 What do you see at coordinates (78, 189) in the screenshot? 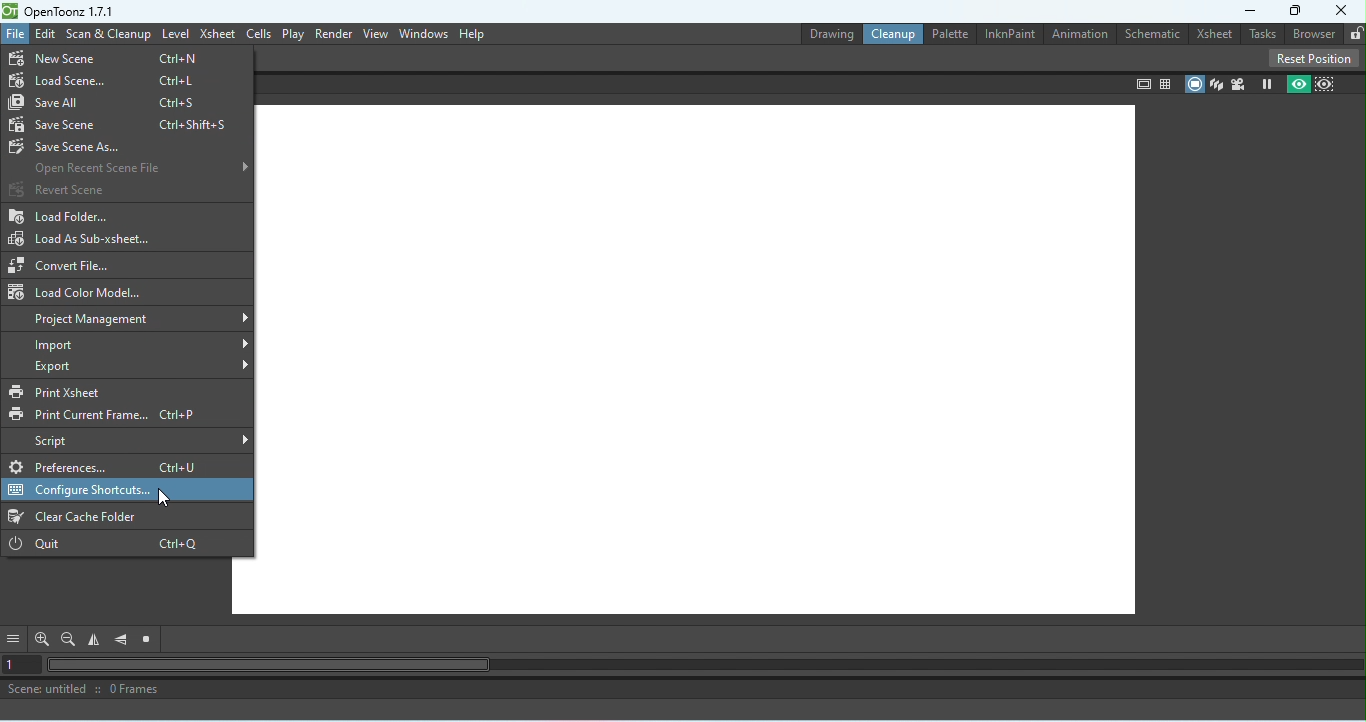
I see `Revert scene` at bounding box center [78, 189].